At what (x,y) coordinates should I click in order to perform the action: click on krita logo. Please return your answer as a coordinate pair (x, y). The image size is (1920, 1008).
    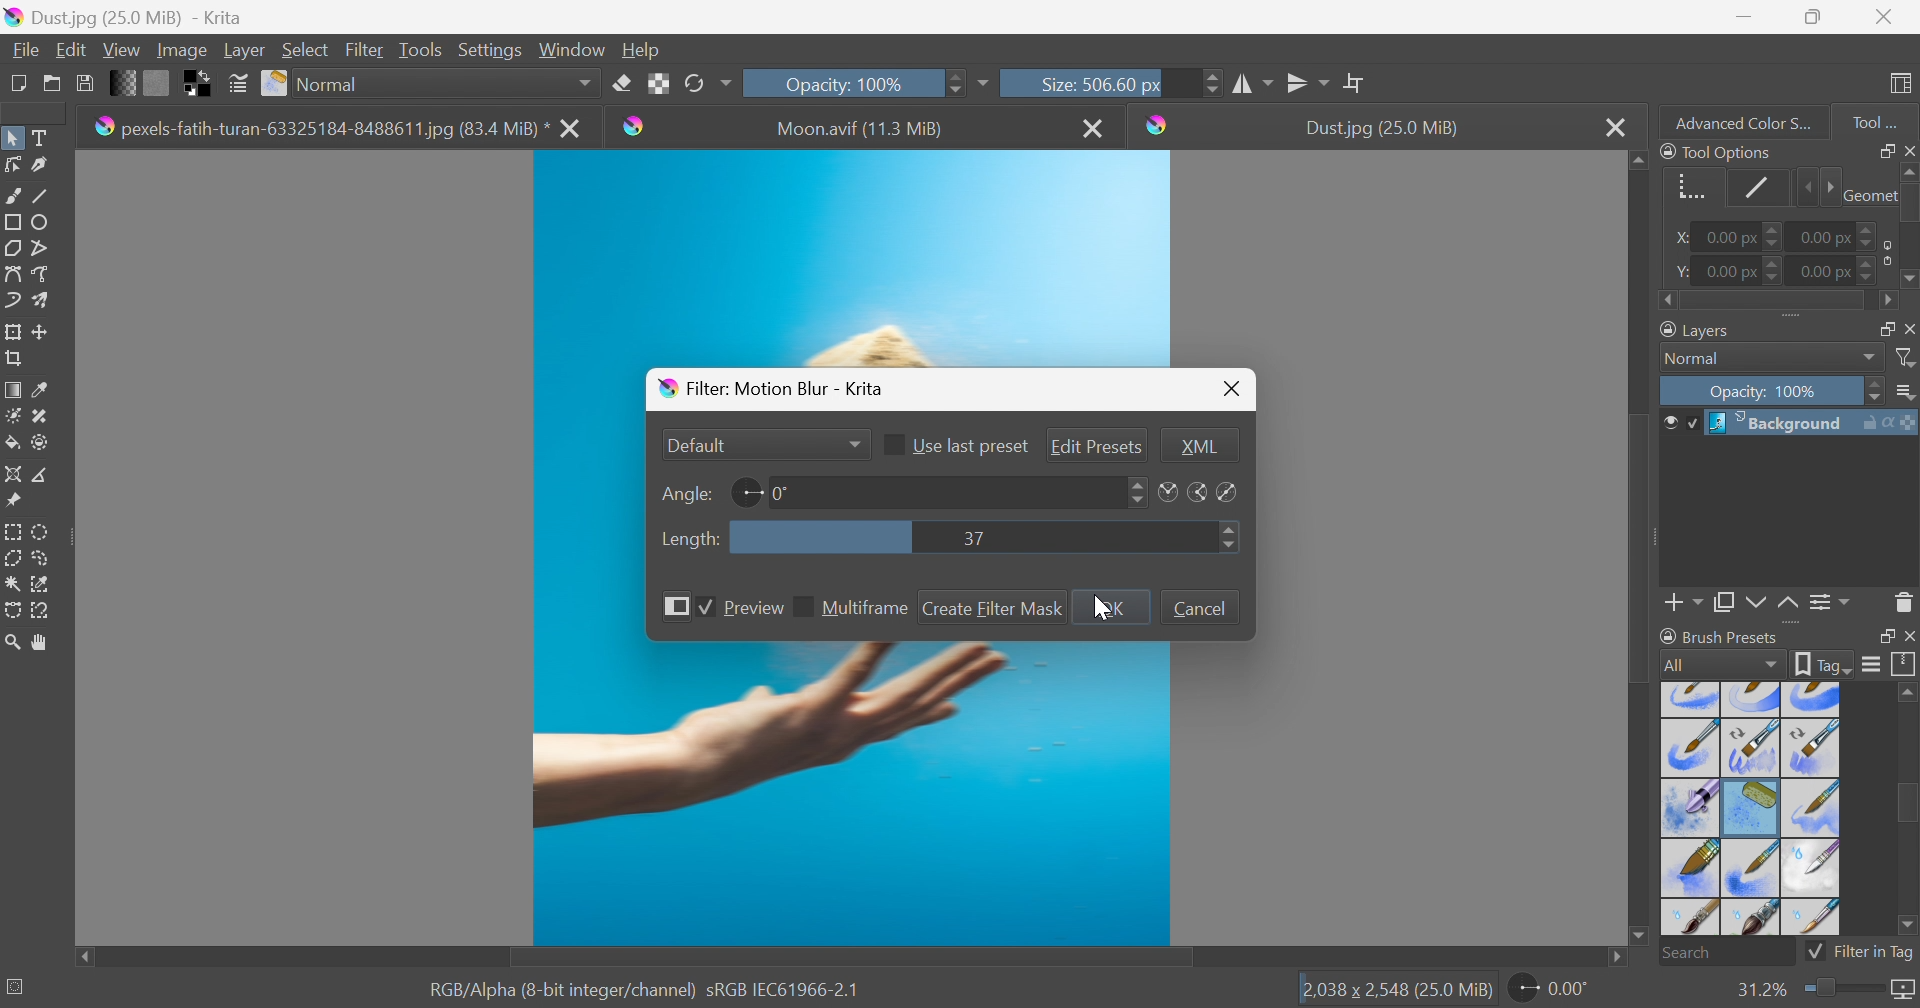
    Looking at the image, I should click on (635, 126).